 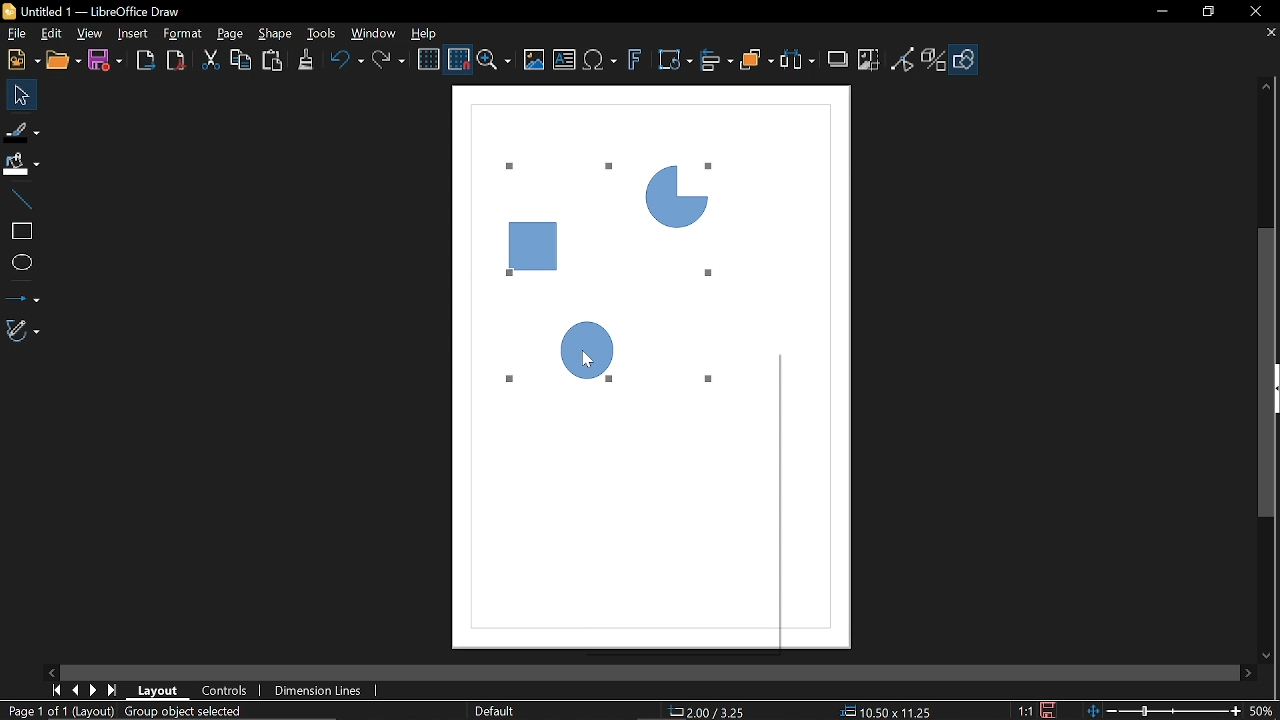 What do you see at coordinates (108, 62) in the screenshot?
I see `Save` at bounding box center [108, 62].